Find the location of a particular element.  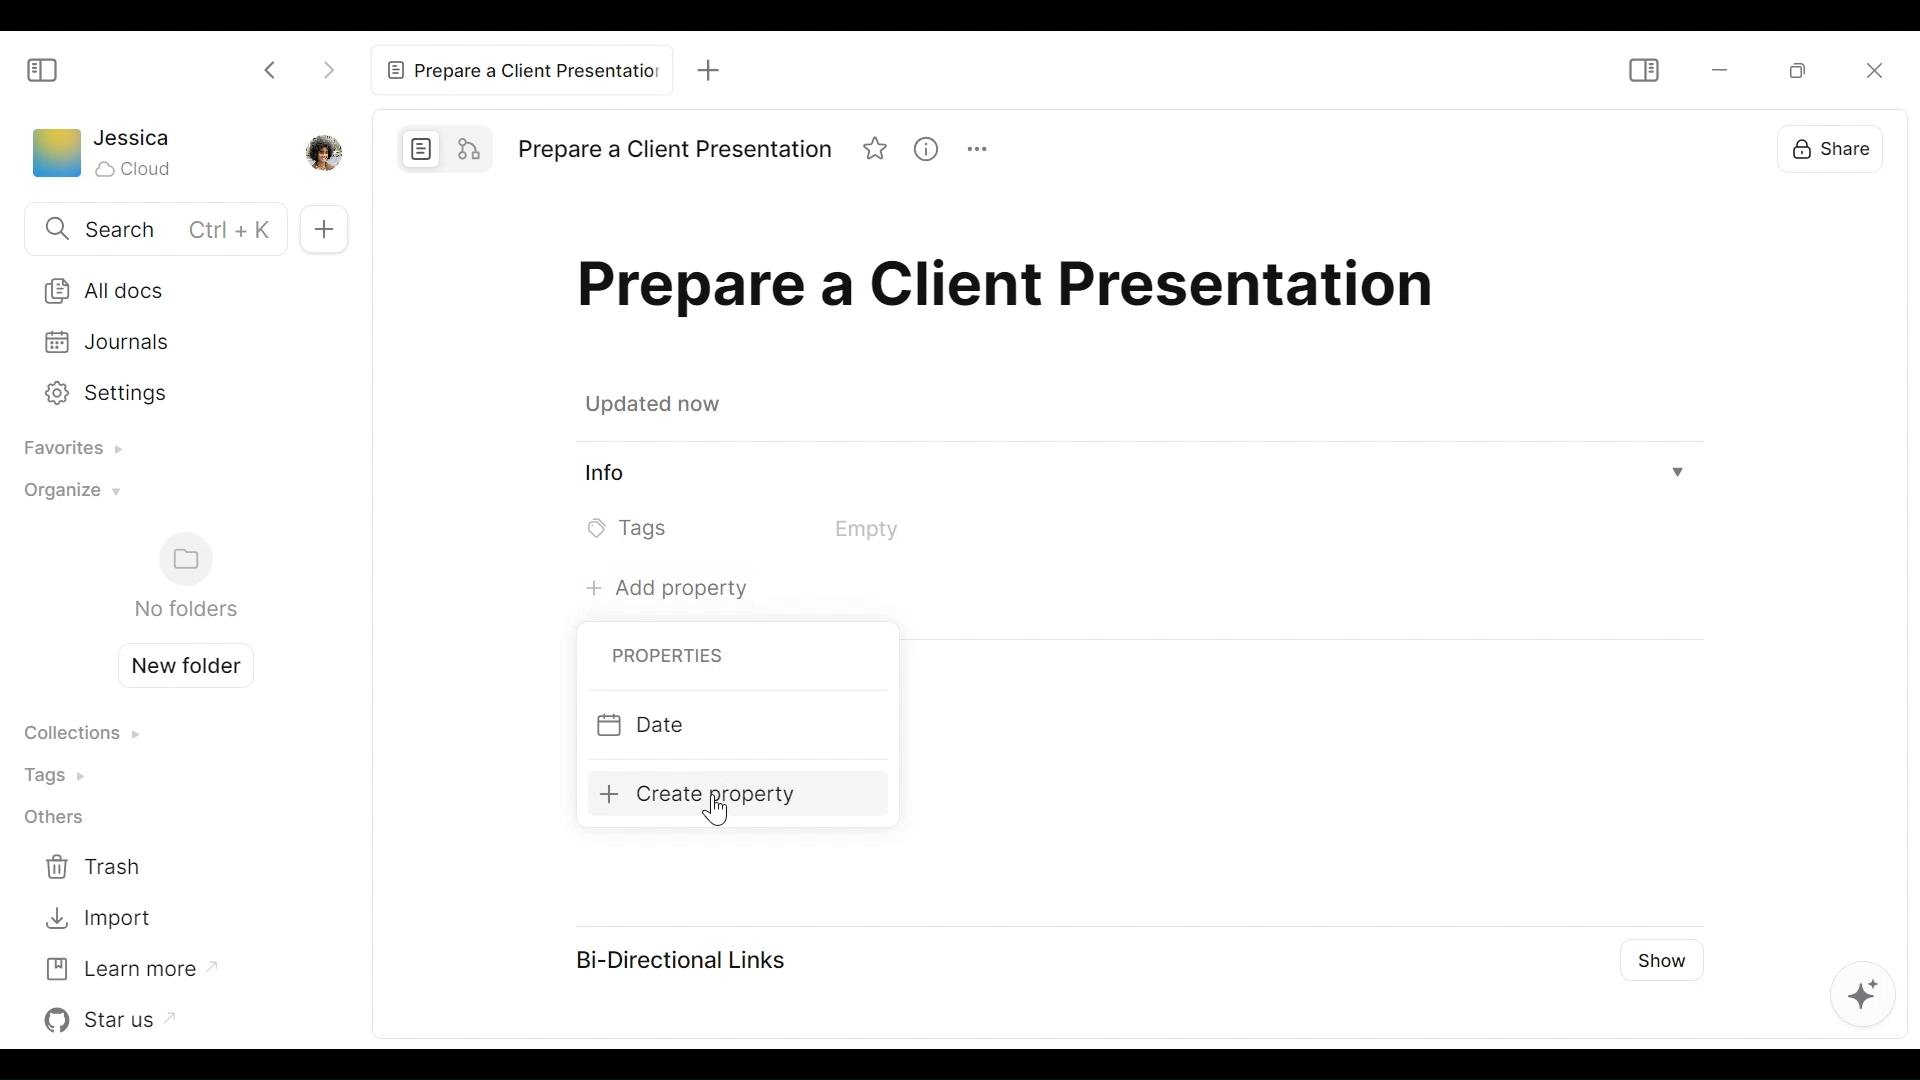

Show/Hide Sidebar is located at coordinates (43, 69).